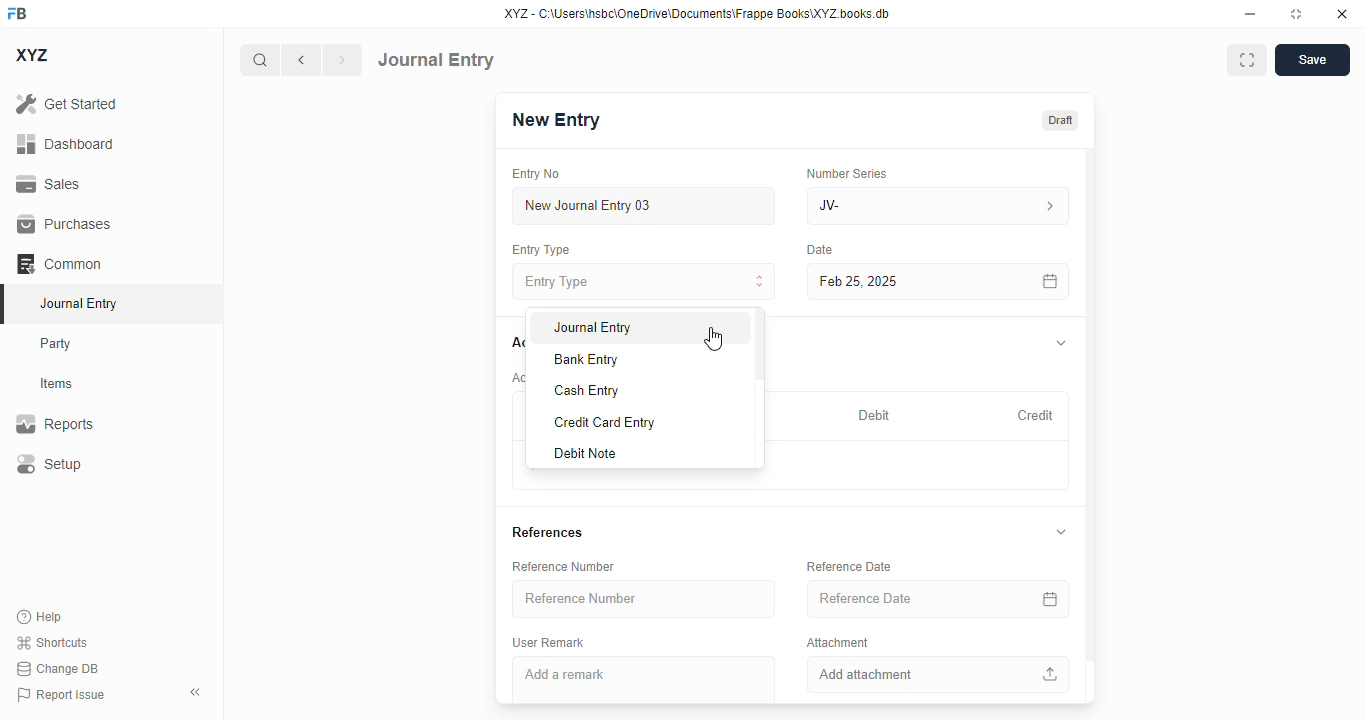 This screenshot has height=720, width=1366. I want to click on JV-, so click(894, 206).